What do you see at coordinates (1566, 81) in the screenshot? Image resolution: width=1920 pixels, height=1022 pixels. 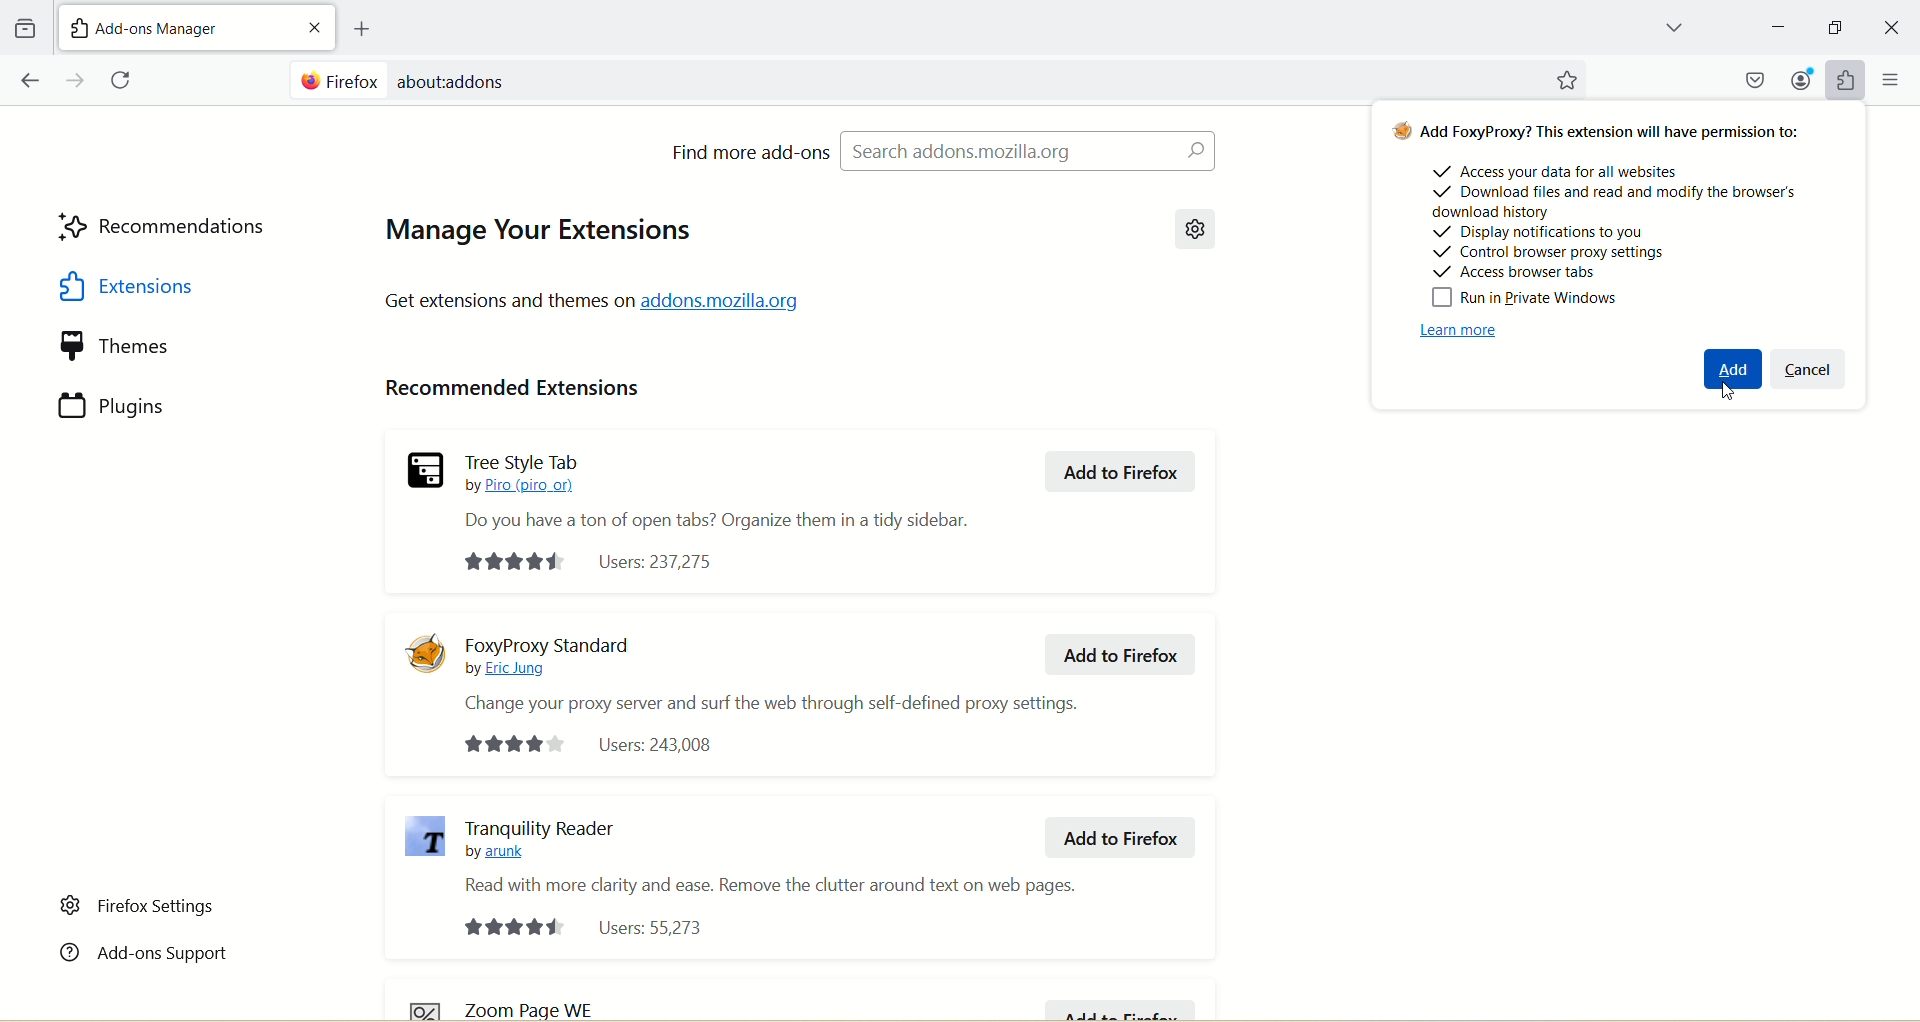 I see `Starred` at bounding box center [1566, 81].